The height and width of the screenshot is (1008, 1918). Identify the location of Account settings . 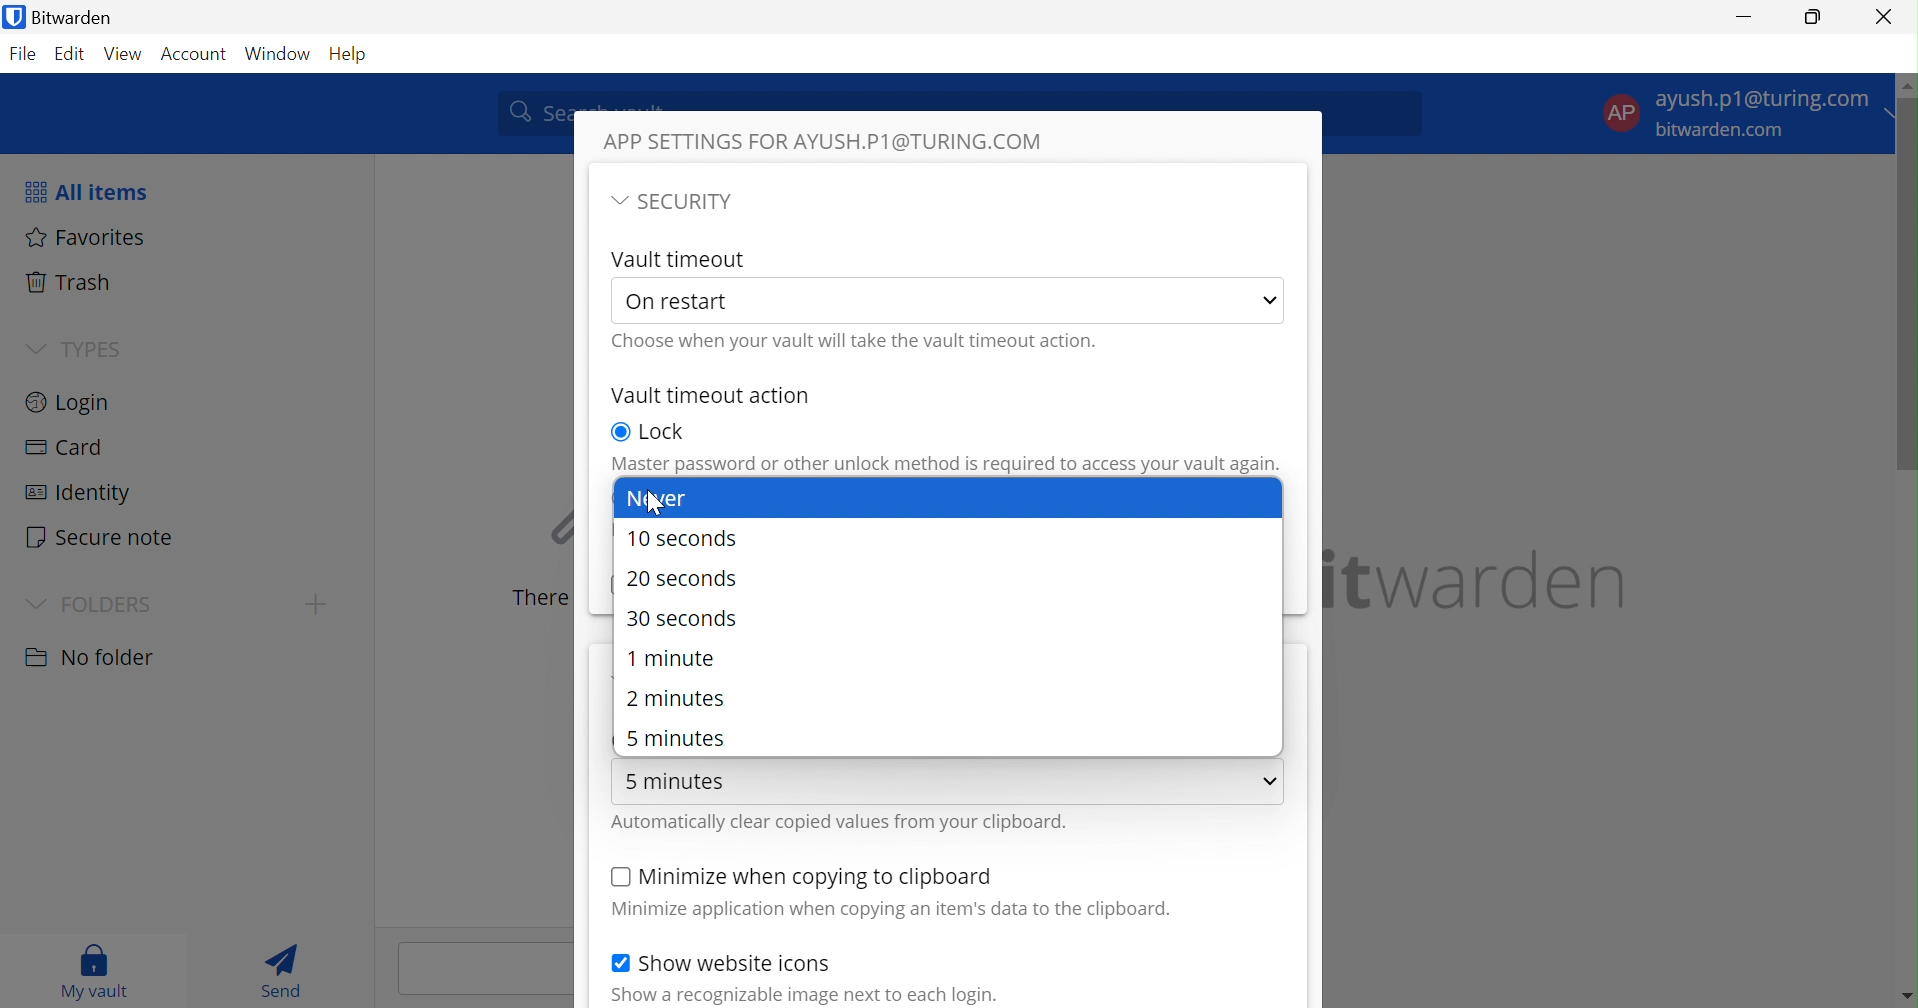
(1740, 110).